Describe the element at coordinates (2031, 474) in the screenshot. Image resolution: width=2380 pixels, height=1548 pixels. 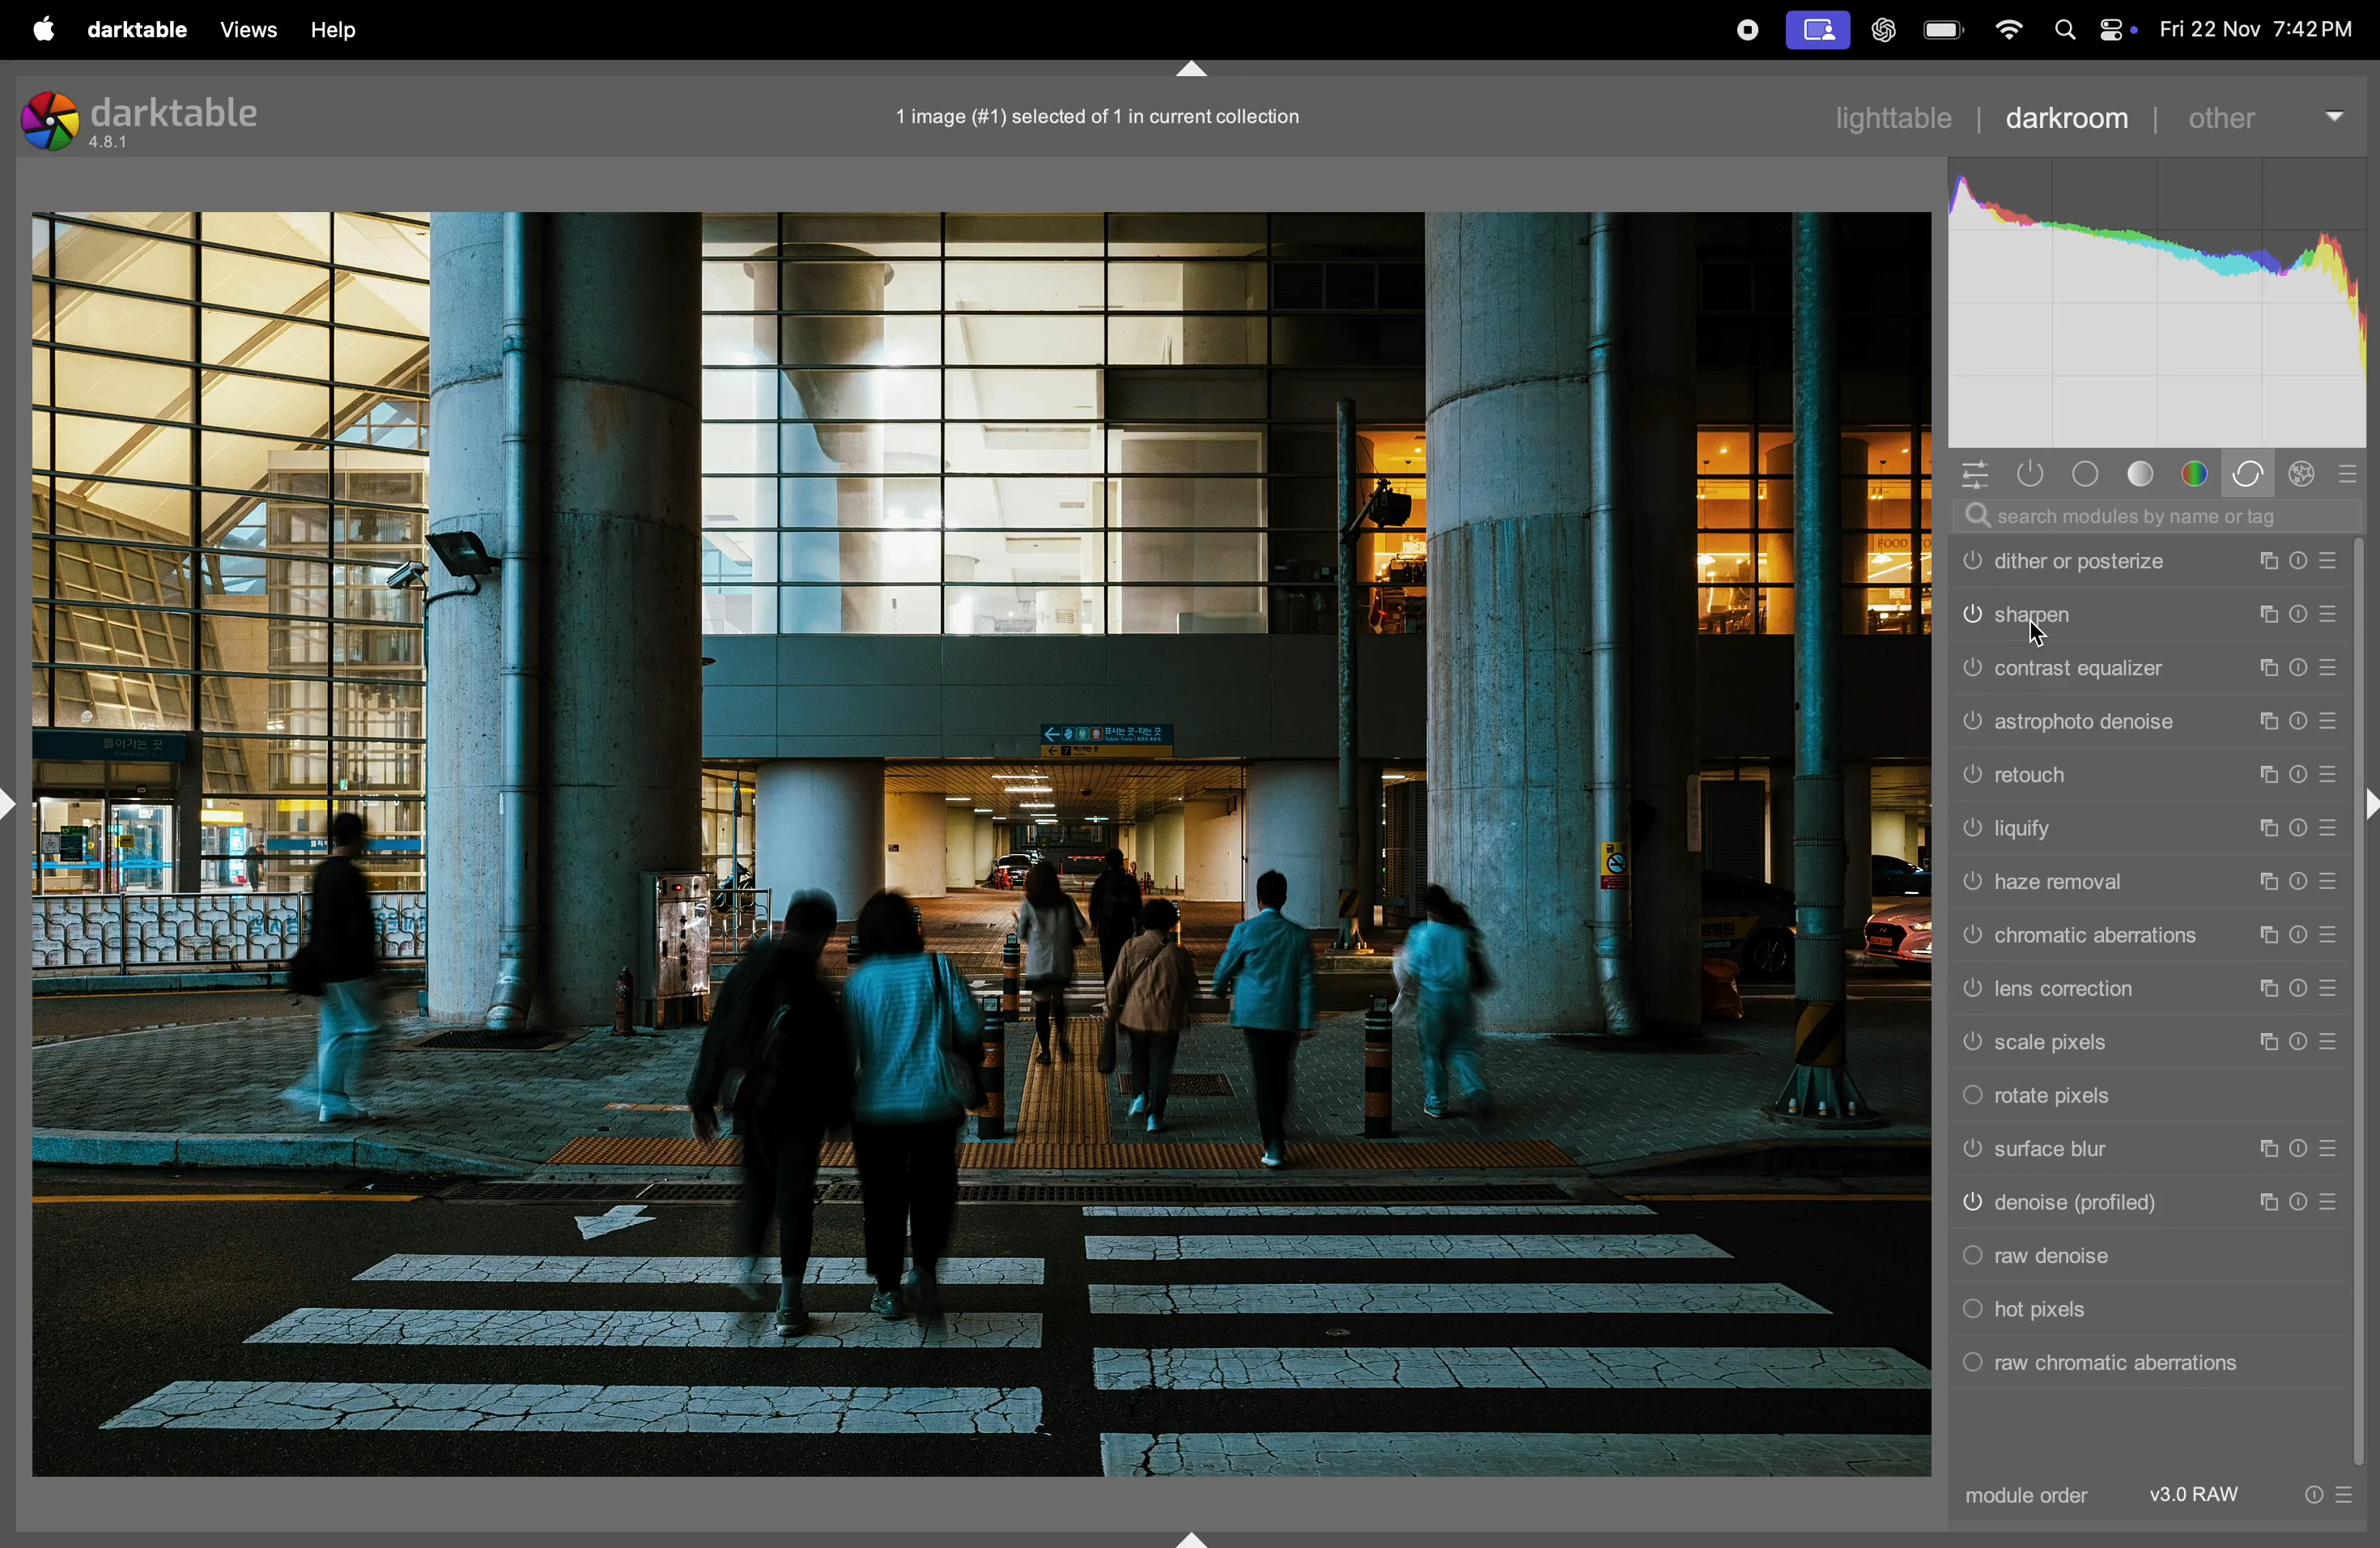
I see `show only active modules` at that location.